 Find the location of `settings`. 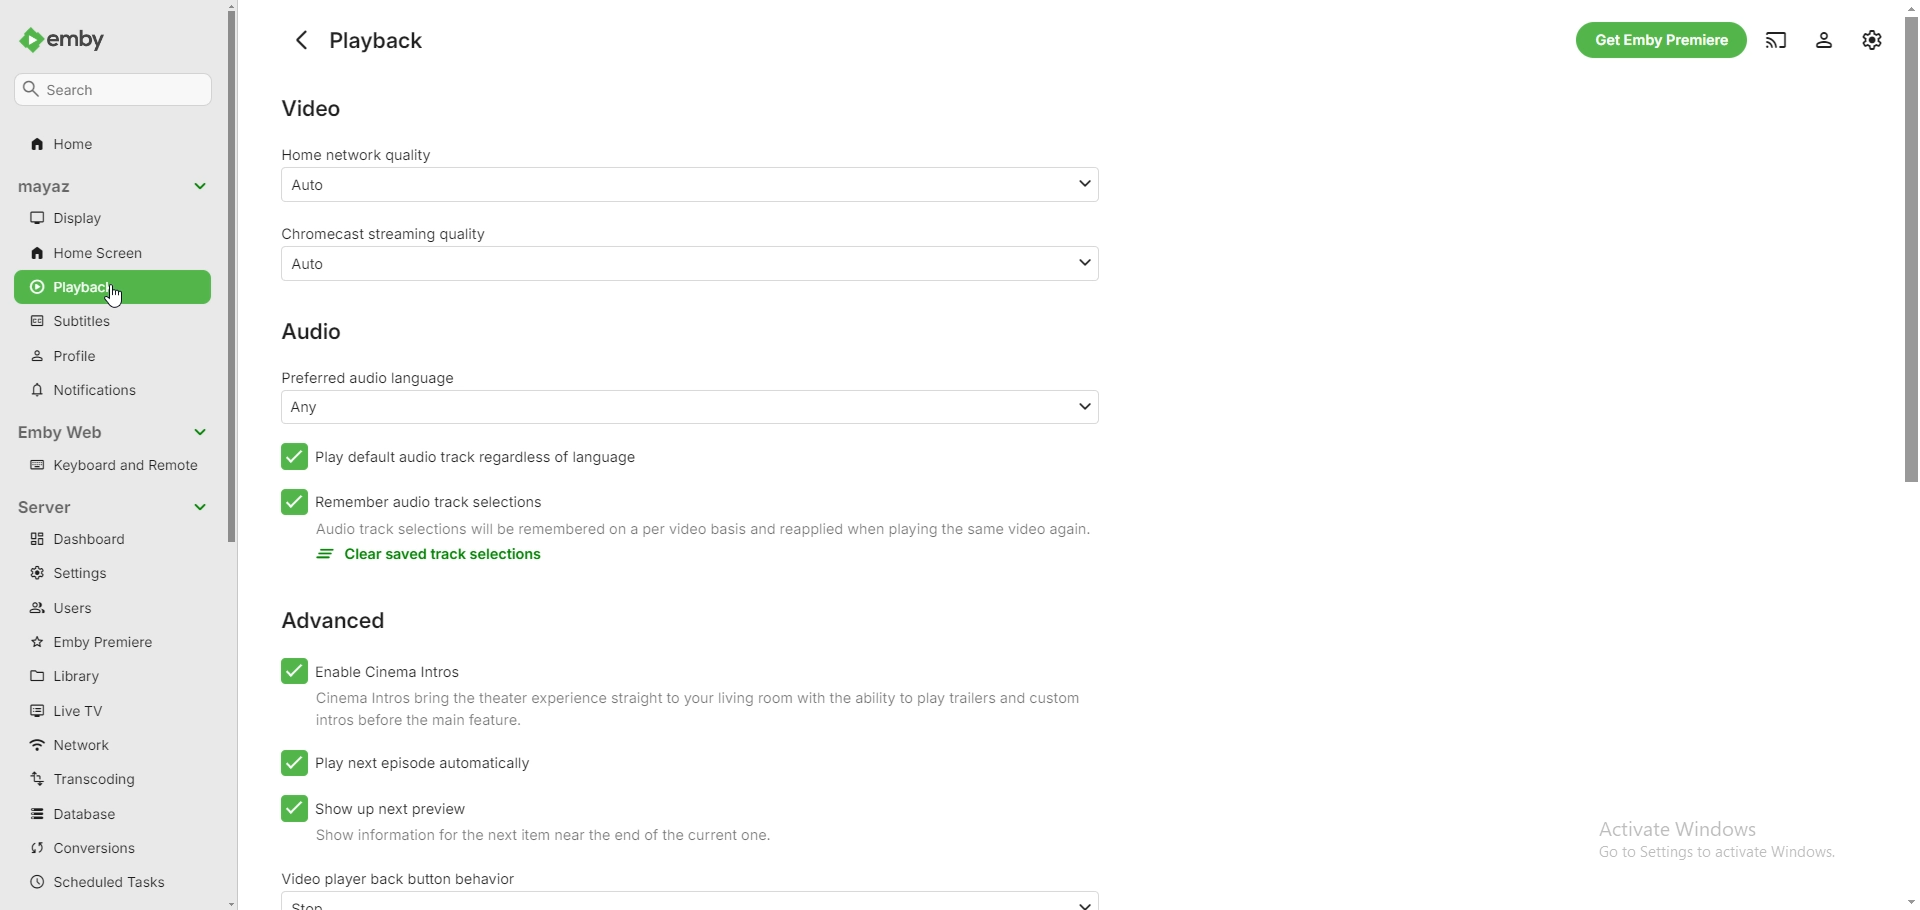

settings is located at coordinates (106, 574).